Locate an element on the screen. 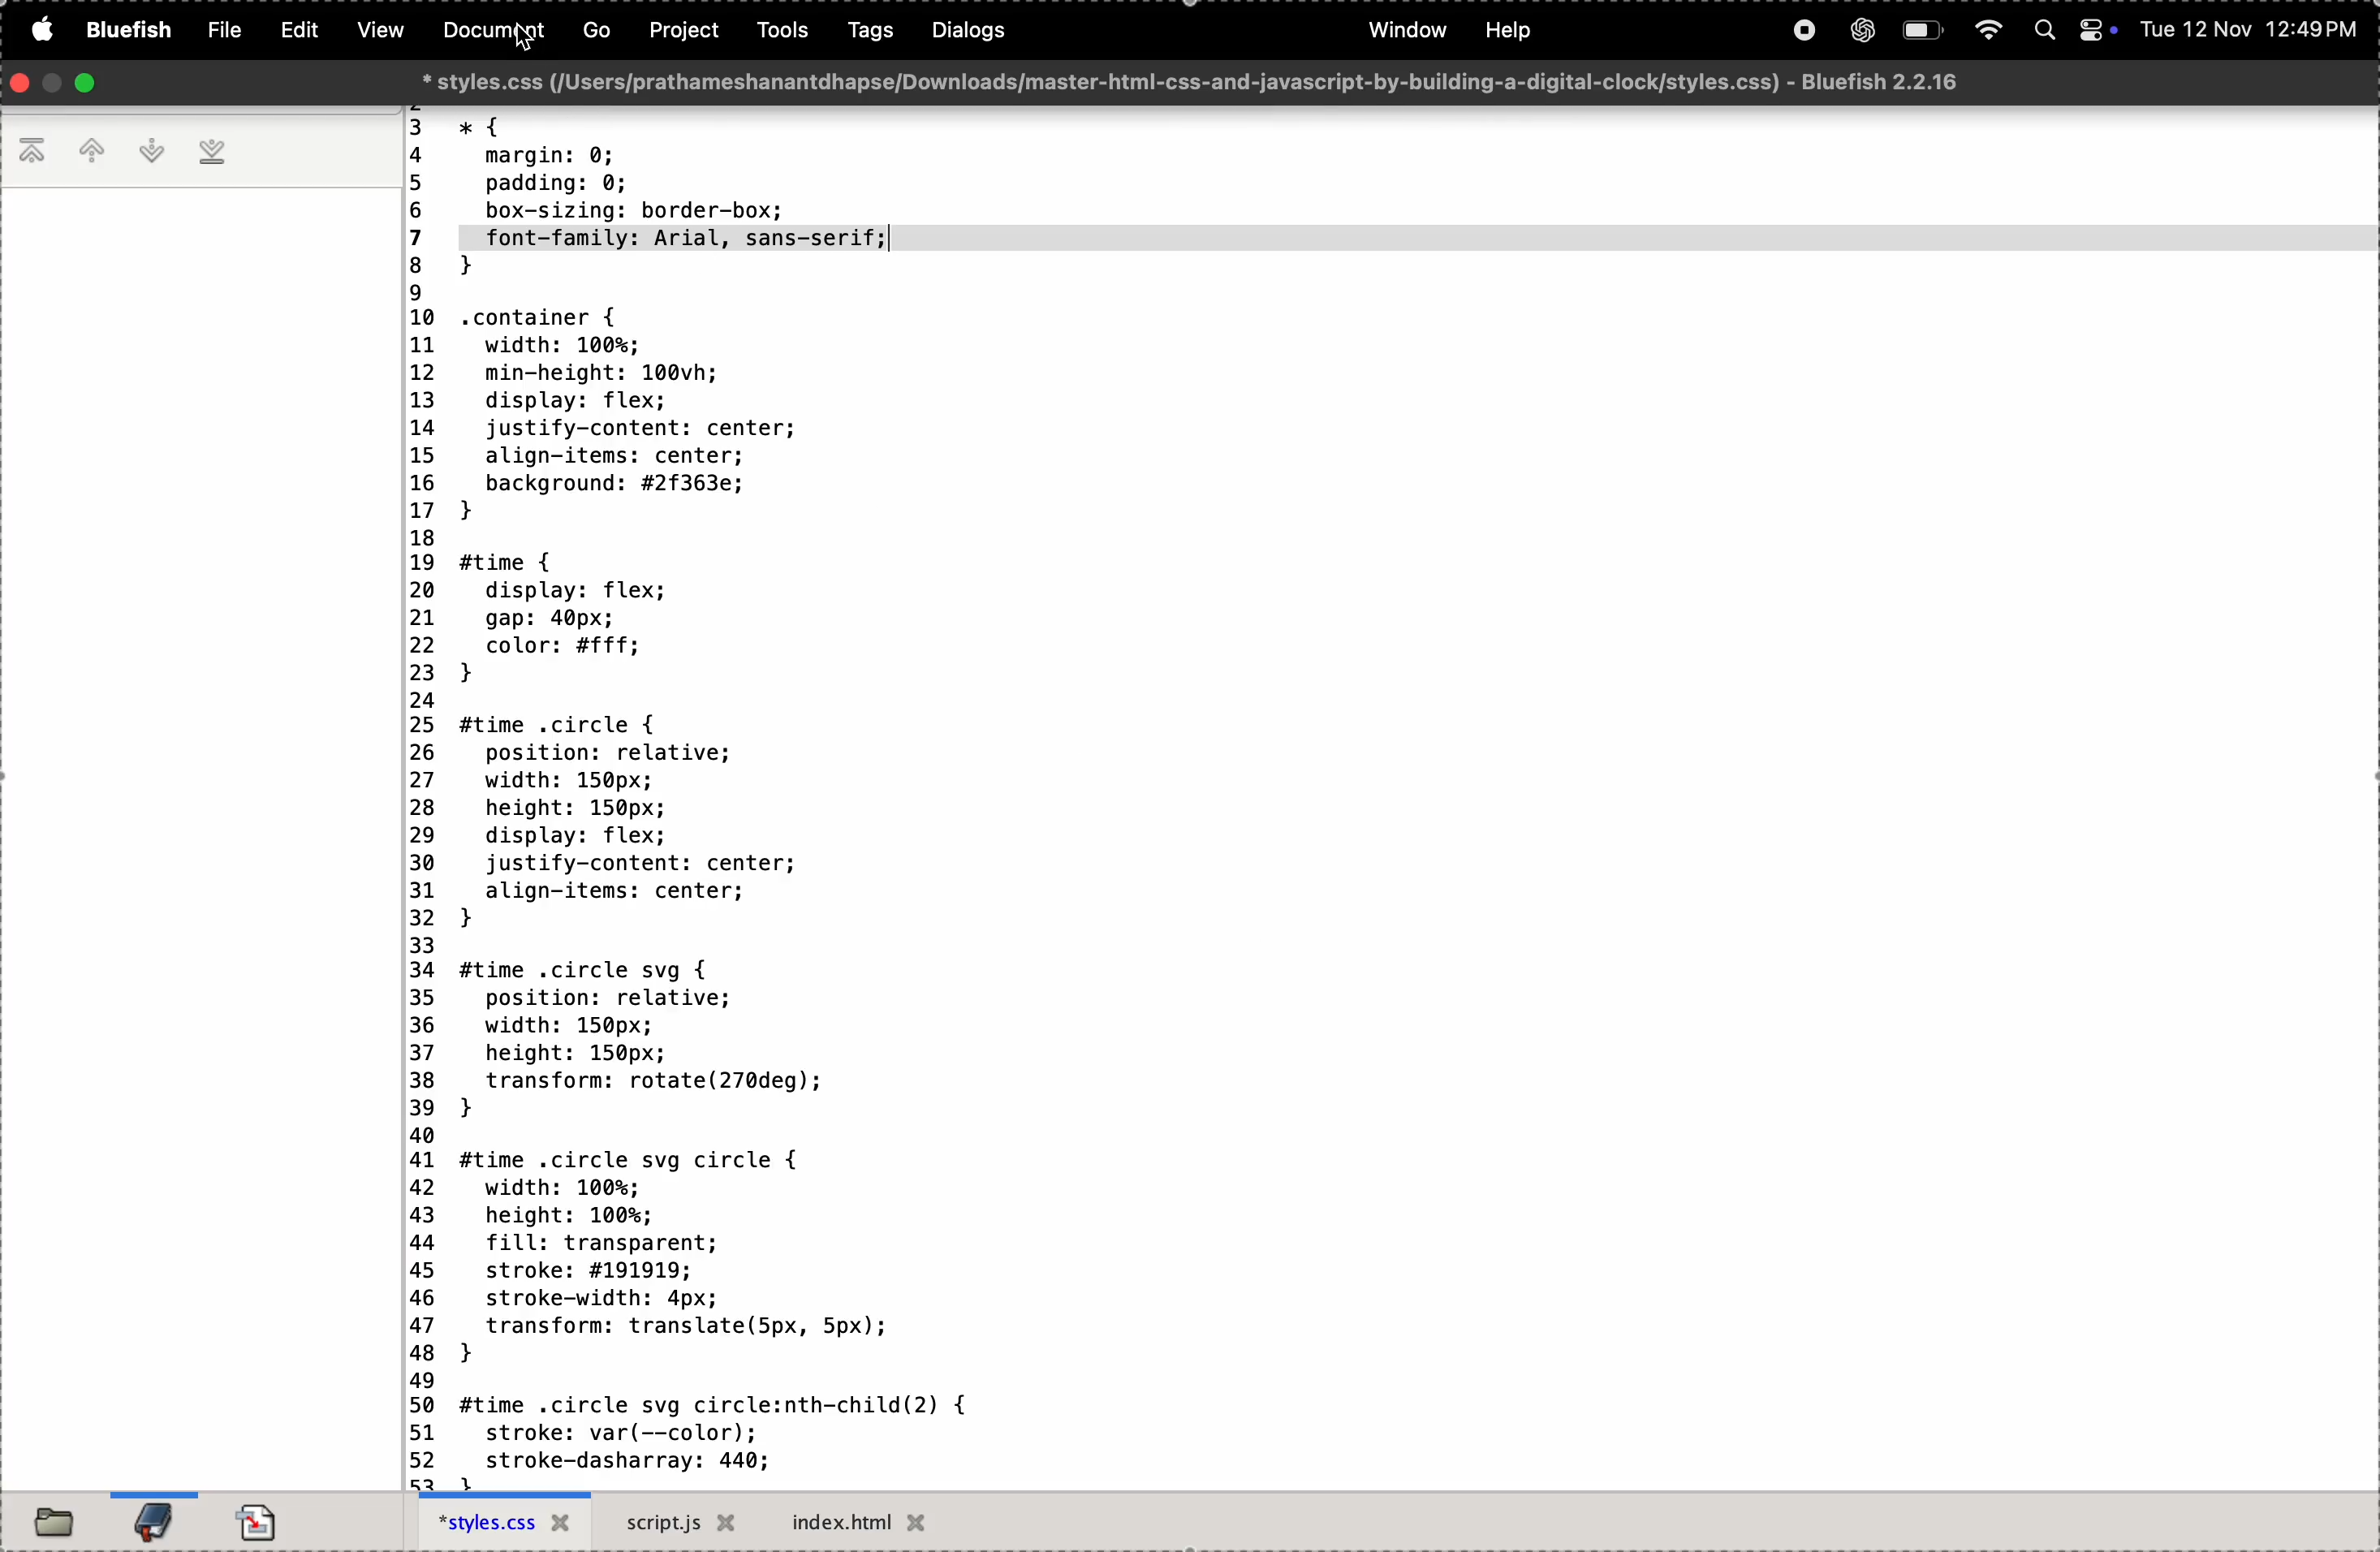 The width and height of the screenshot is (2380, 1552). style.css is located at coordinates (503, 1522).